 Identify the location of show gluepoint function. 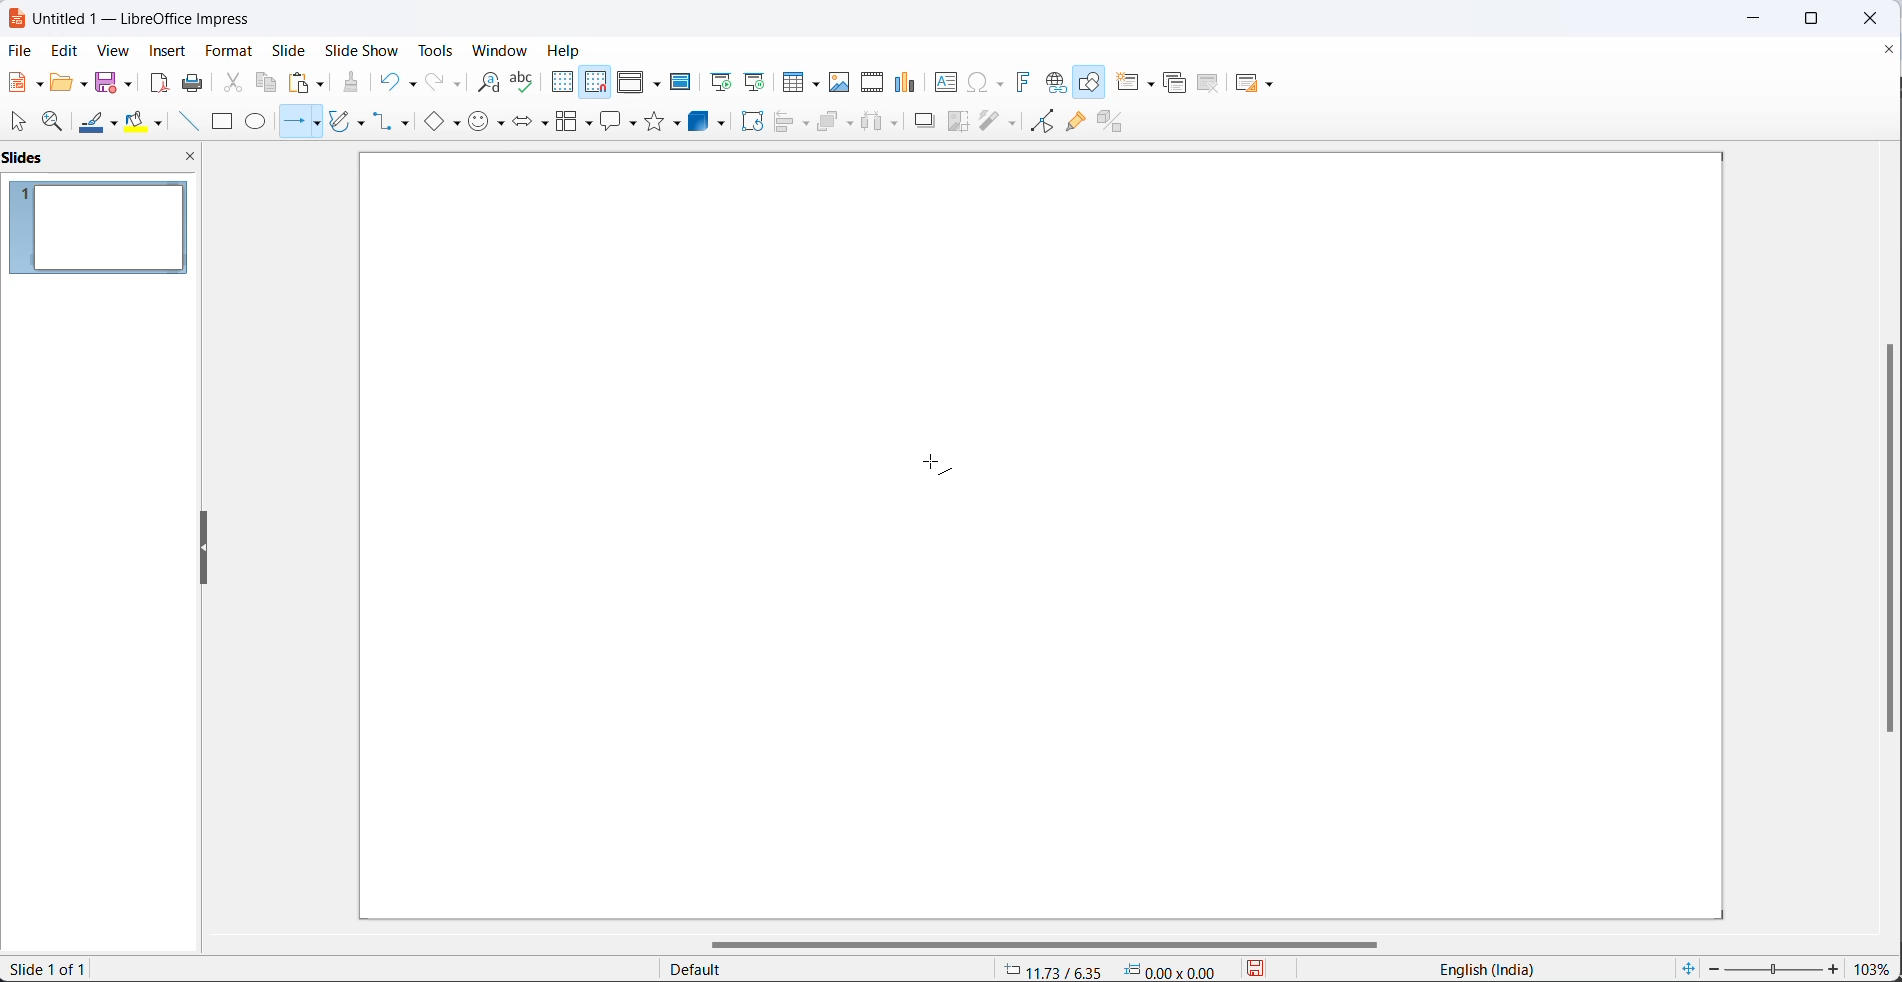
(1074, 121).